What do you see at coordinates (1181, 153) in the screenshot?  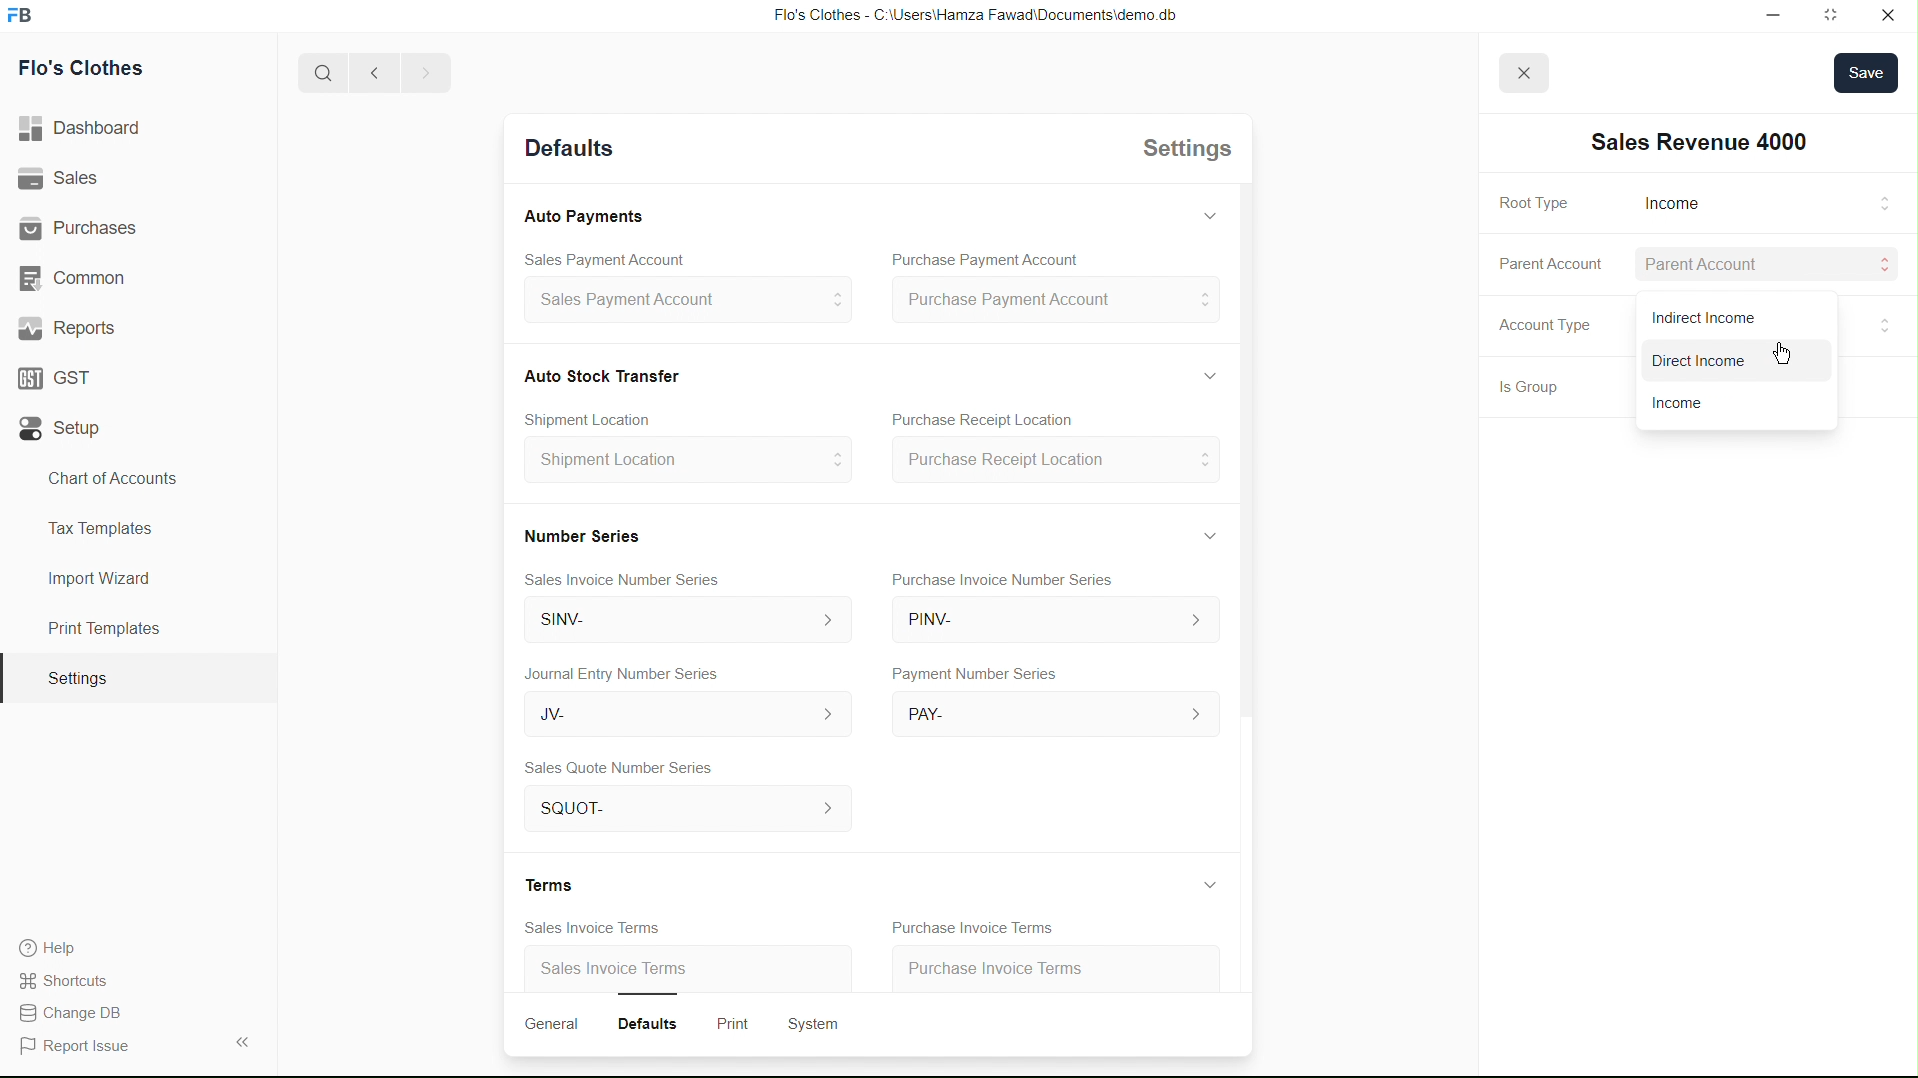 I see `Settings` at bounding box center [1181, 153].